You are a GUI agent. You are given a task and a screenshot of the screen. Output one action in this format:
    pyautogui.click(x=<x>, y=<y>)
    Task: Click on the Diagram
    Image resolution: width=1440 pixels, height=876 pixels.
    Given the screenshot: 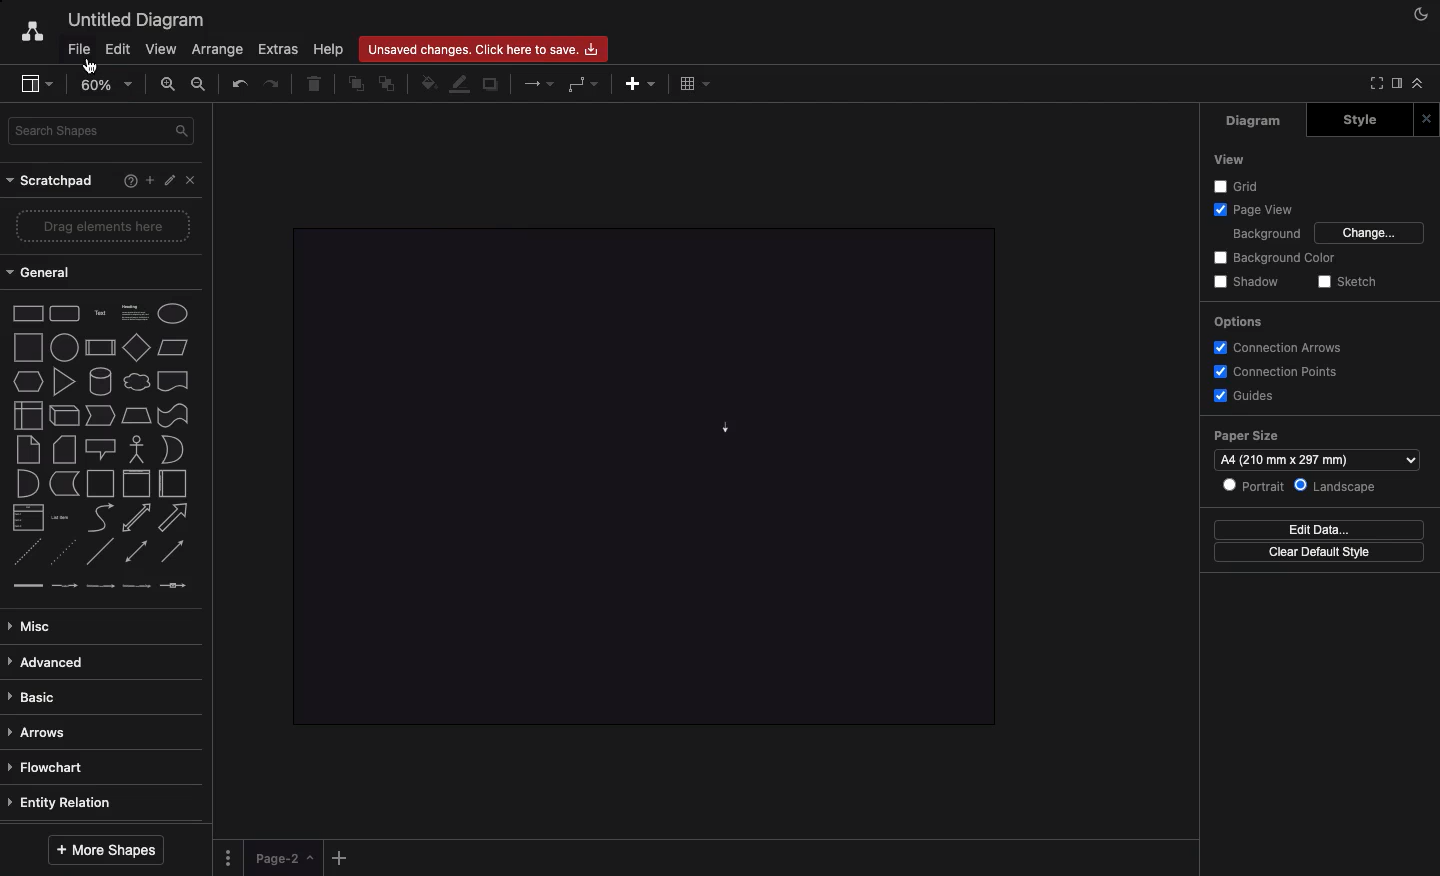 What is the action you would take?
    pyautogui.click(x=1255, y=121)
    